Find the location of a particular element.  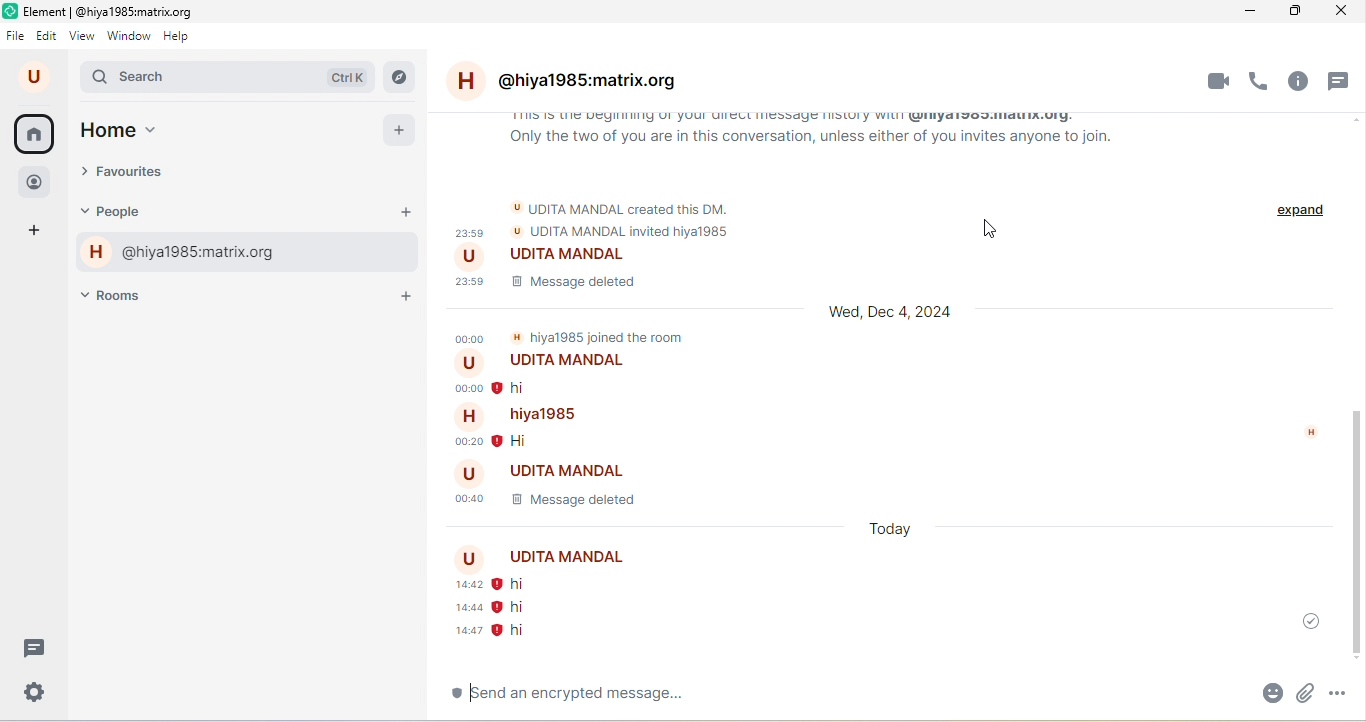

close is located at coordinates (1341, 13).